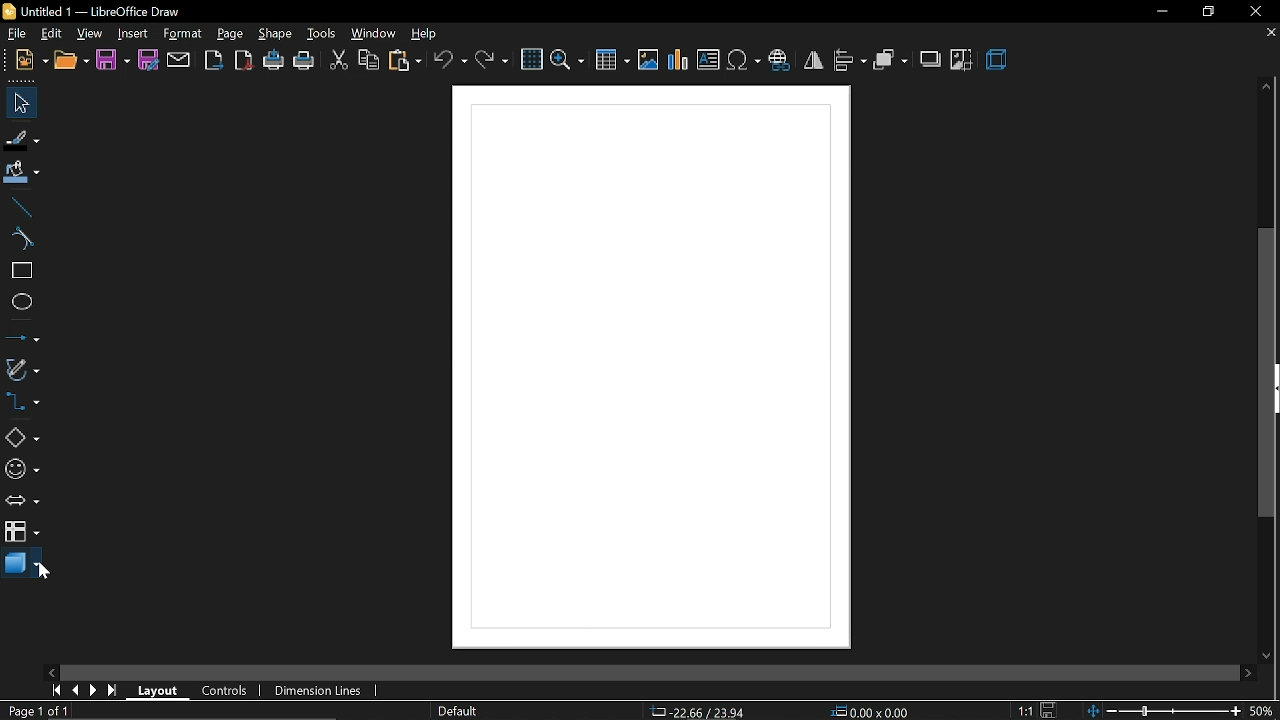 This screenshot has height=720, width=1280. I want to click on redo, so click(491, 59).